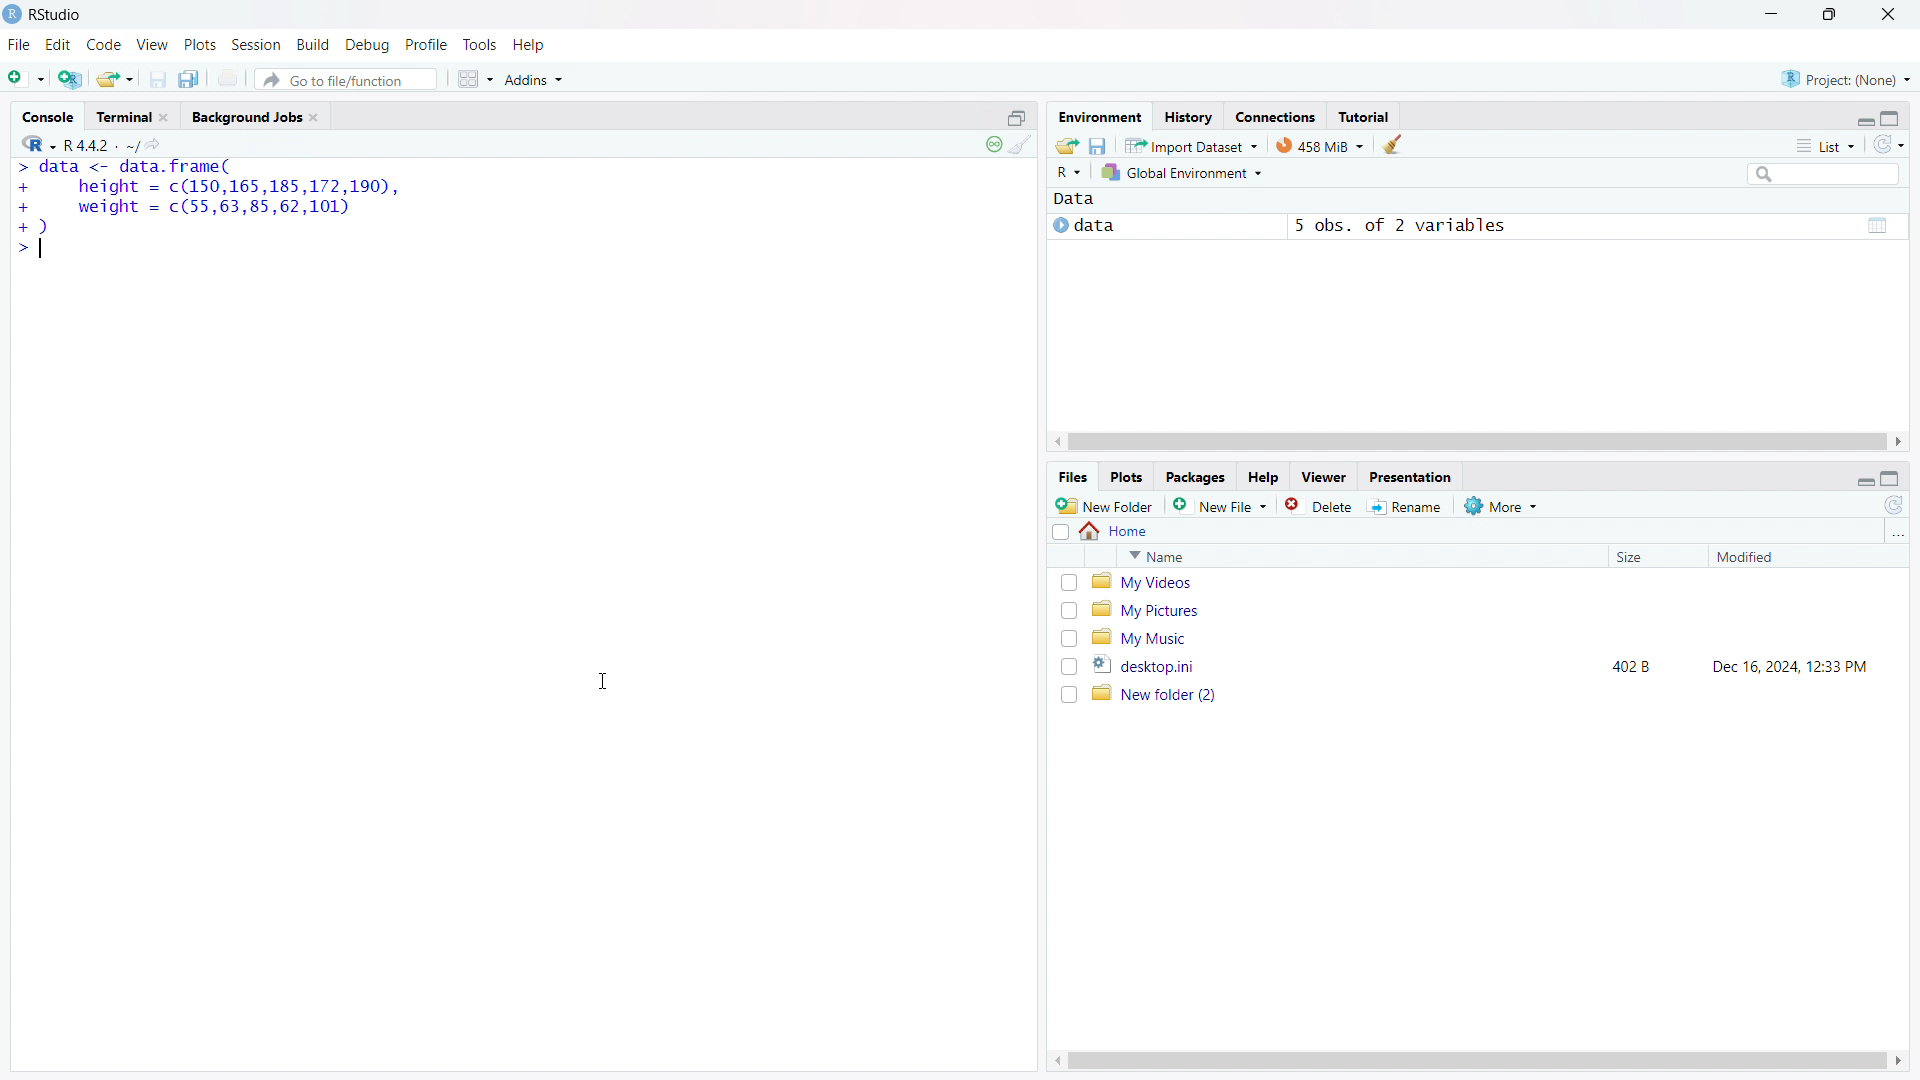 The width and height of the screenshot is (1920, 1080). What do you see at coordinates (1192, 144) in the screenshot?
I see `import dataset` at bounding box center [1192, 144].